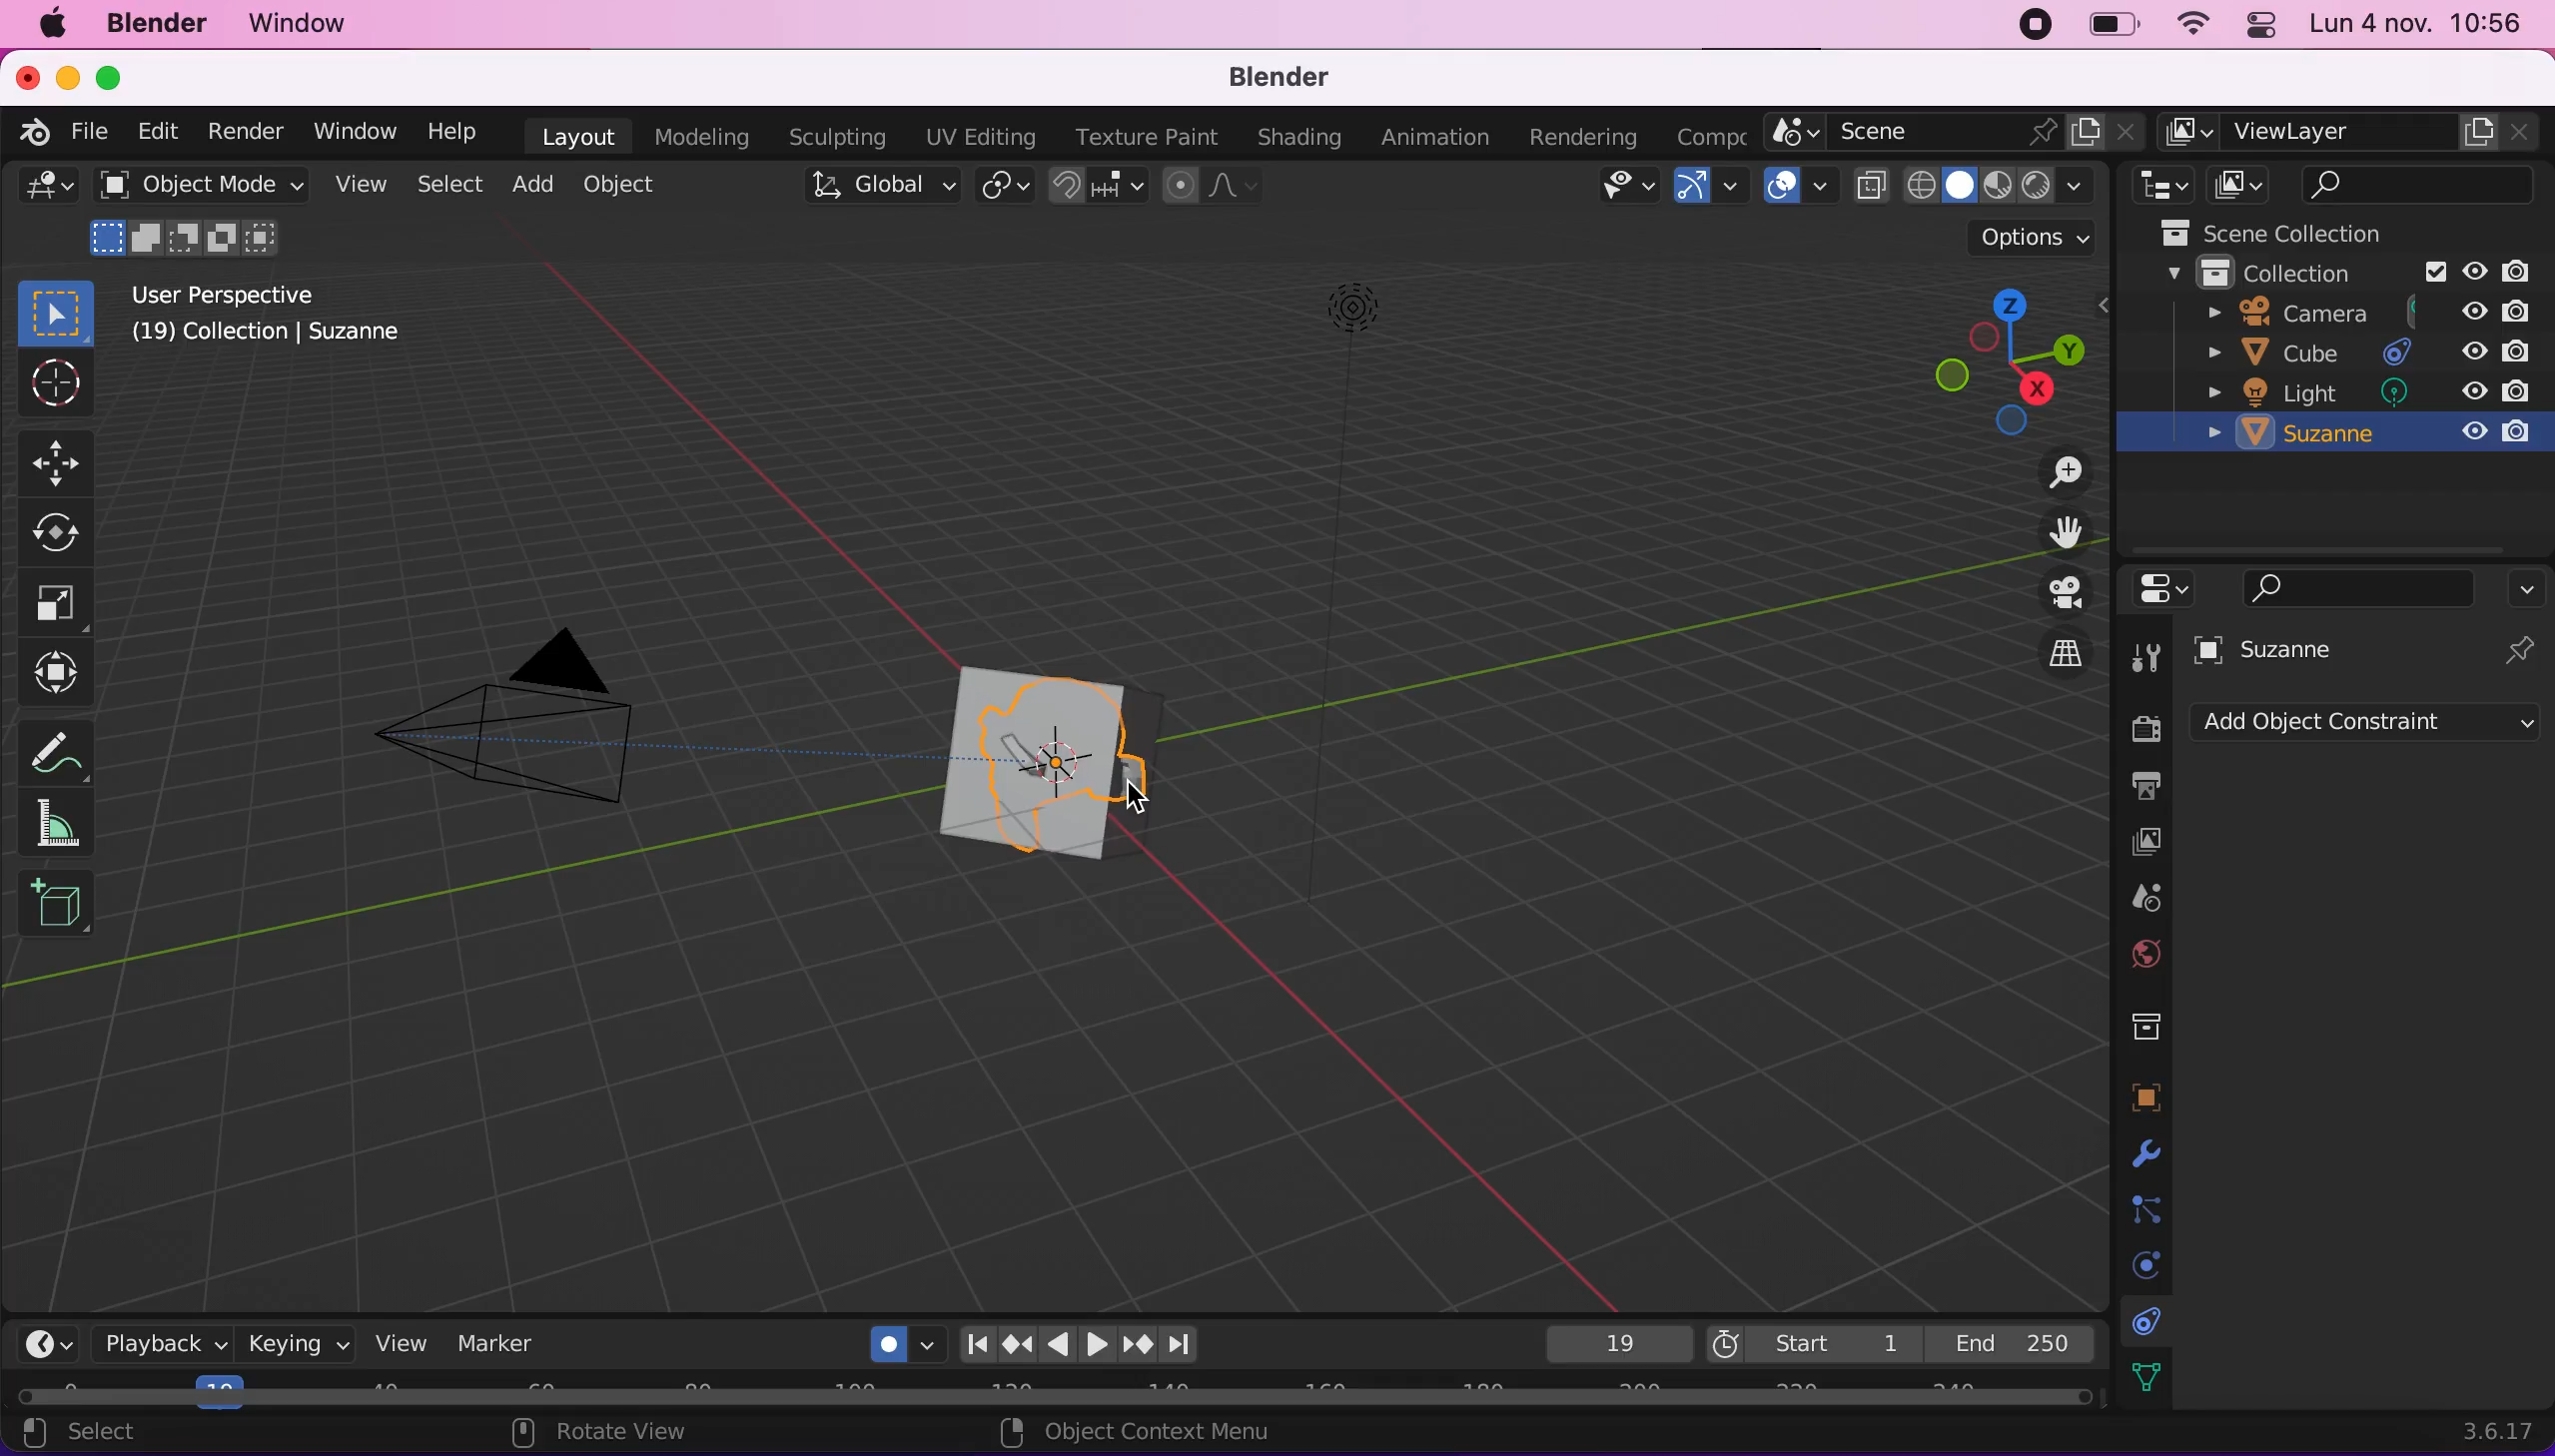 This screenshot has height=1456, width=2555. Describe the element at coordinates (1733, 188) in the screenshot. I see `Gizmos` at that location.